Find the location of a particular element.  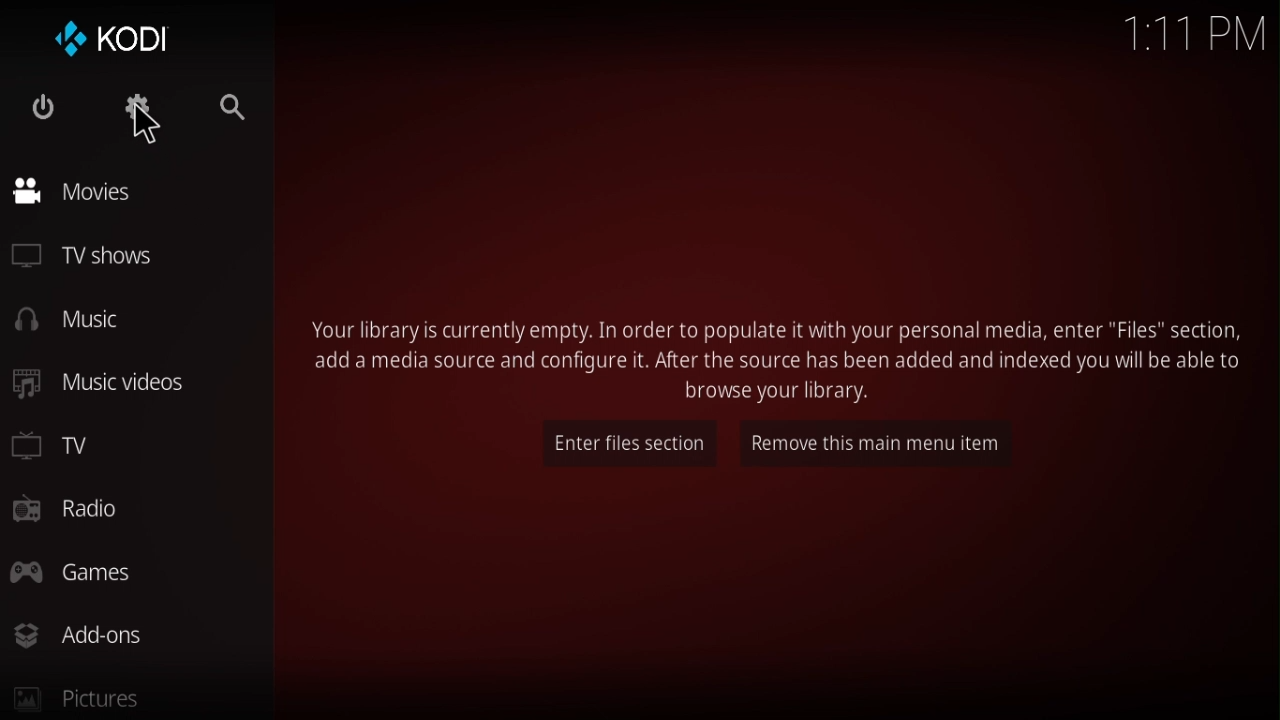

time is located at coordinates (1194, 32).